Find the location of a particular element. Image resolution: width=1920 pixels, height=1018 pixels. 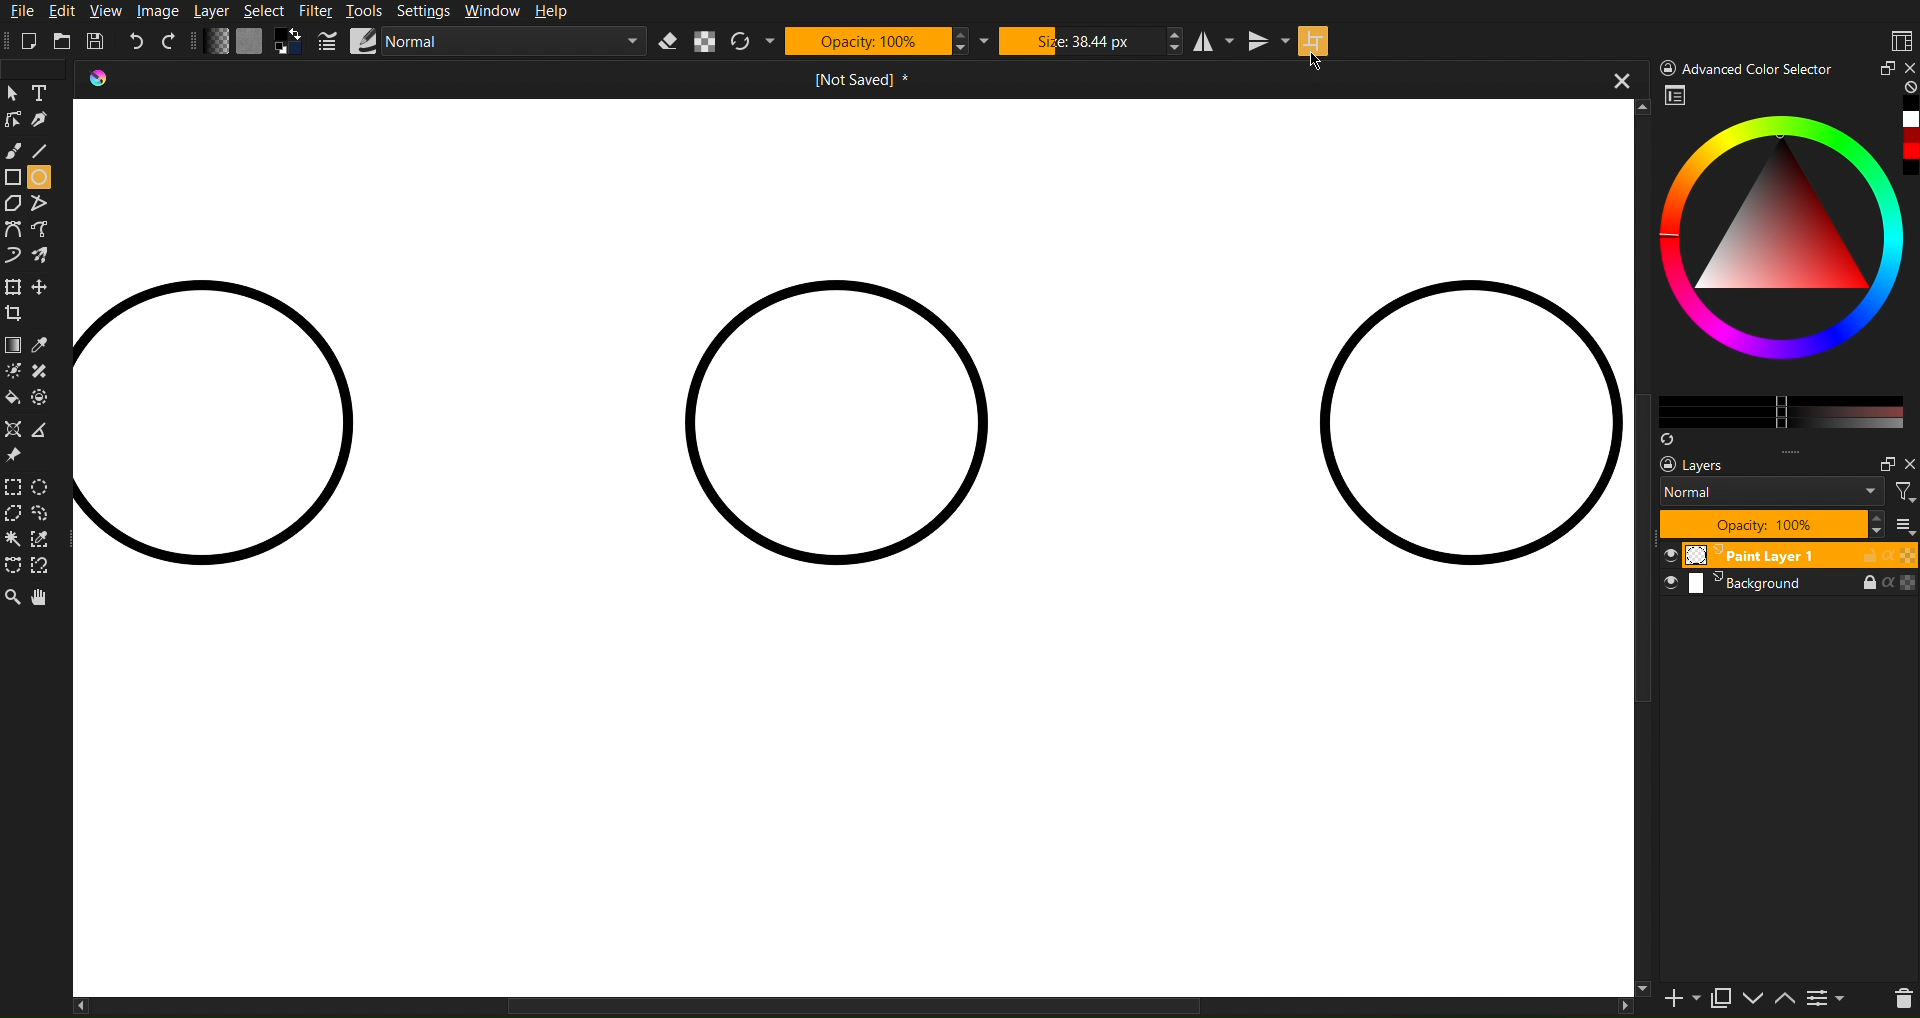

new is located at coordinates (1677, 1002).